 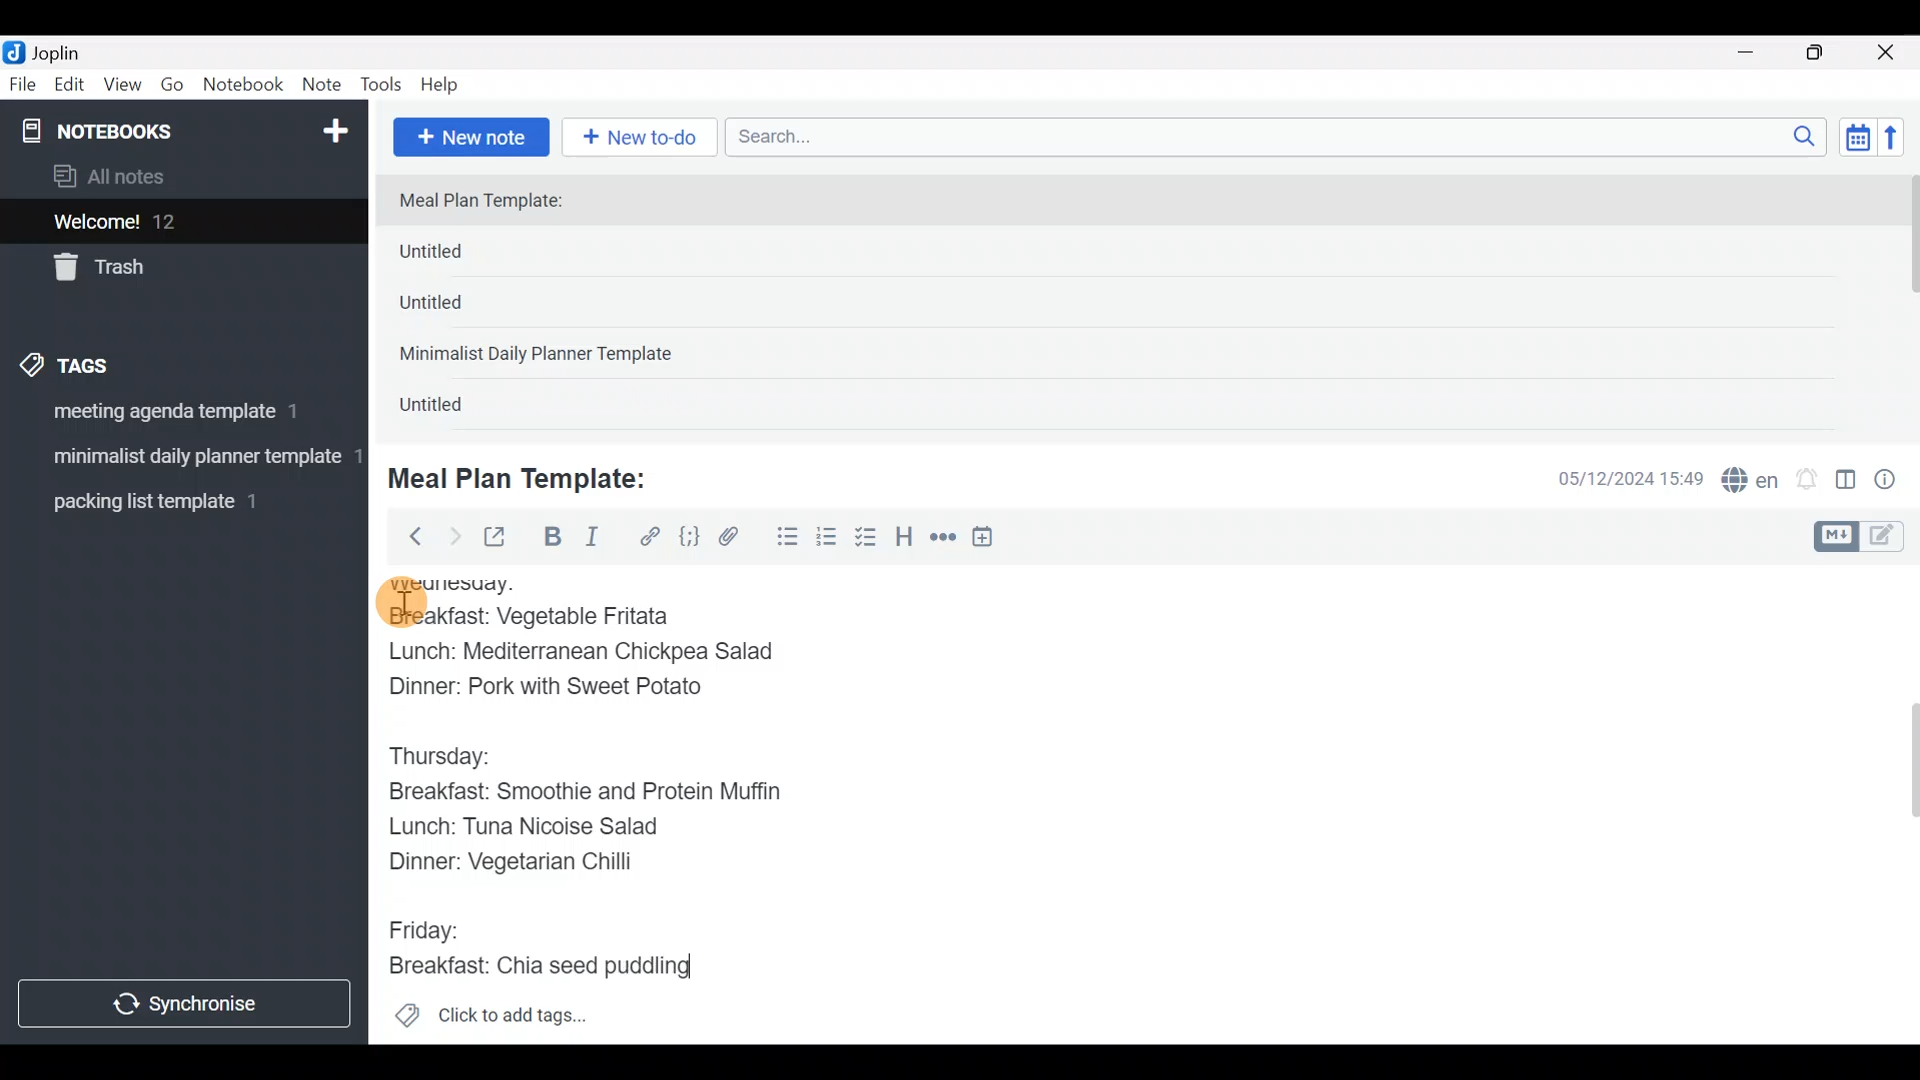 I want to click on Dinner: Pork with Sweet Potato, so click(x=568, y=687).